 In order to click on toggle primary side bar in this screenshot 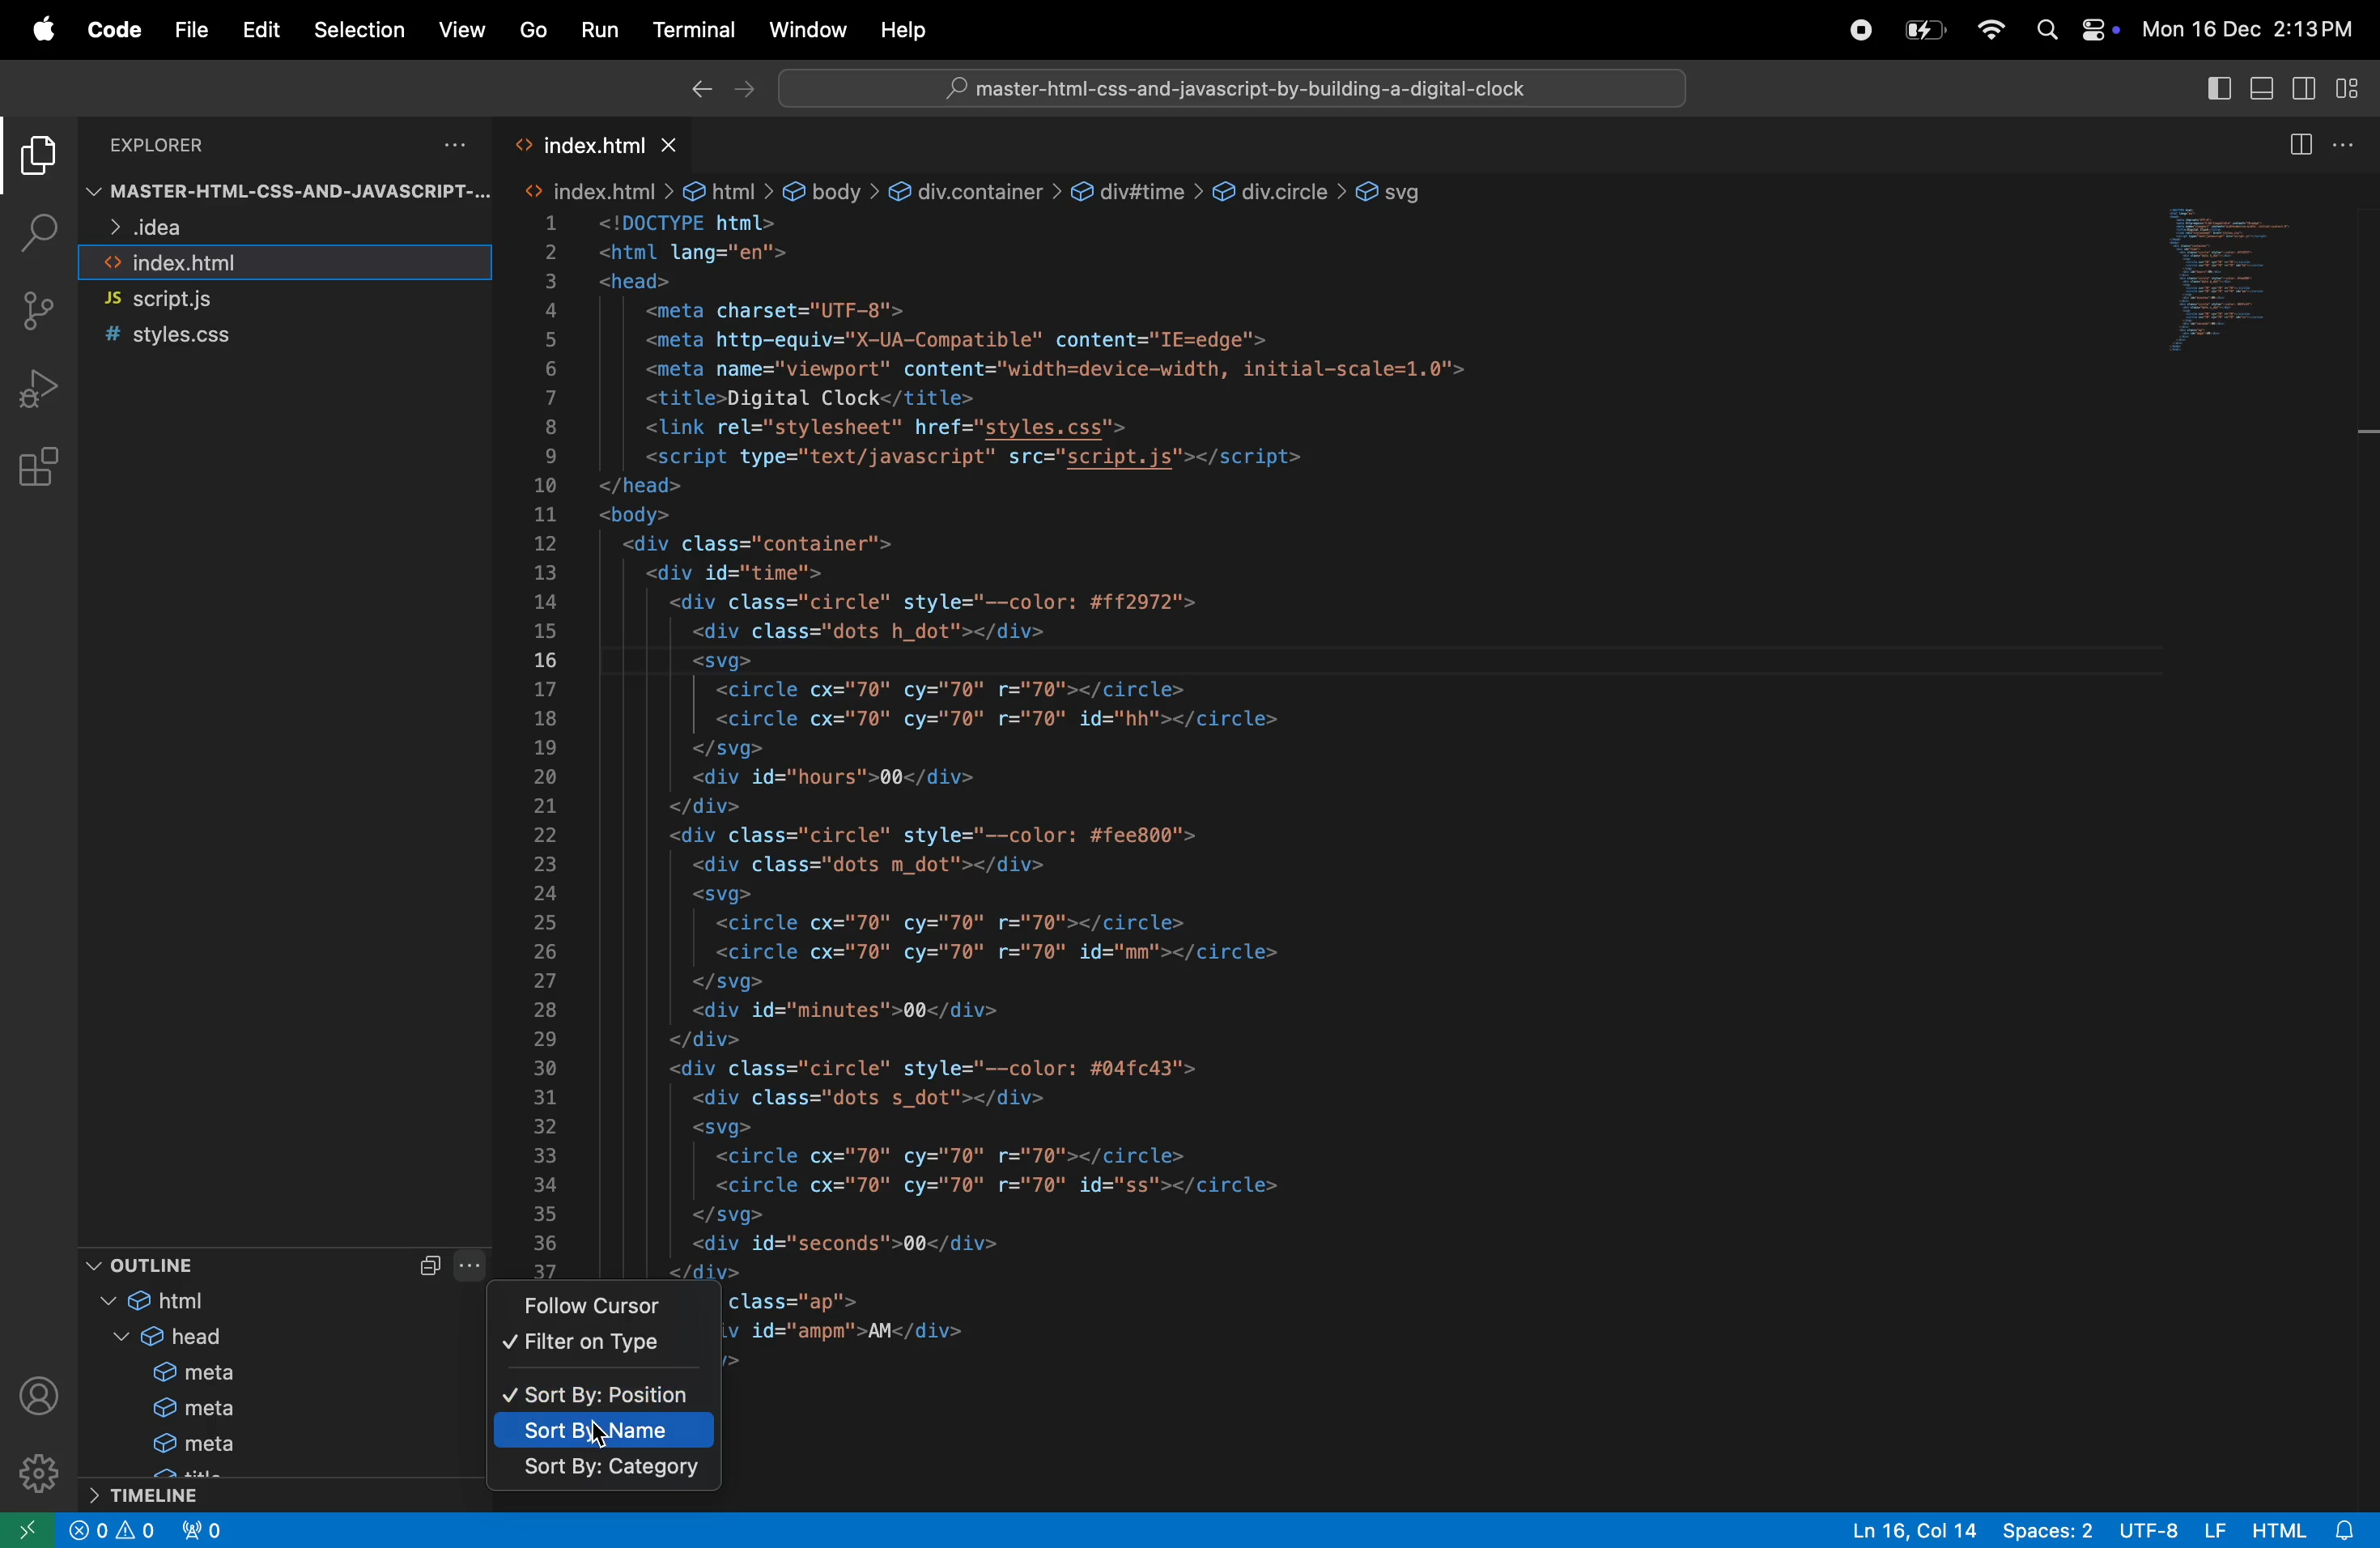, I will do `click(2217, 86)`.